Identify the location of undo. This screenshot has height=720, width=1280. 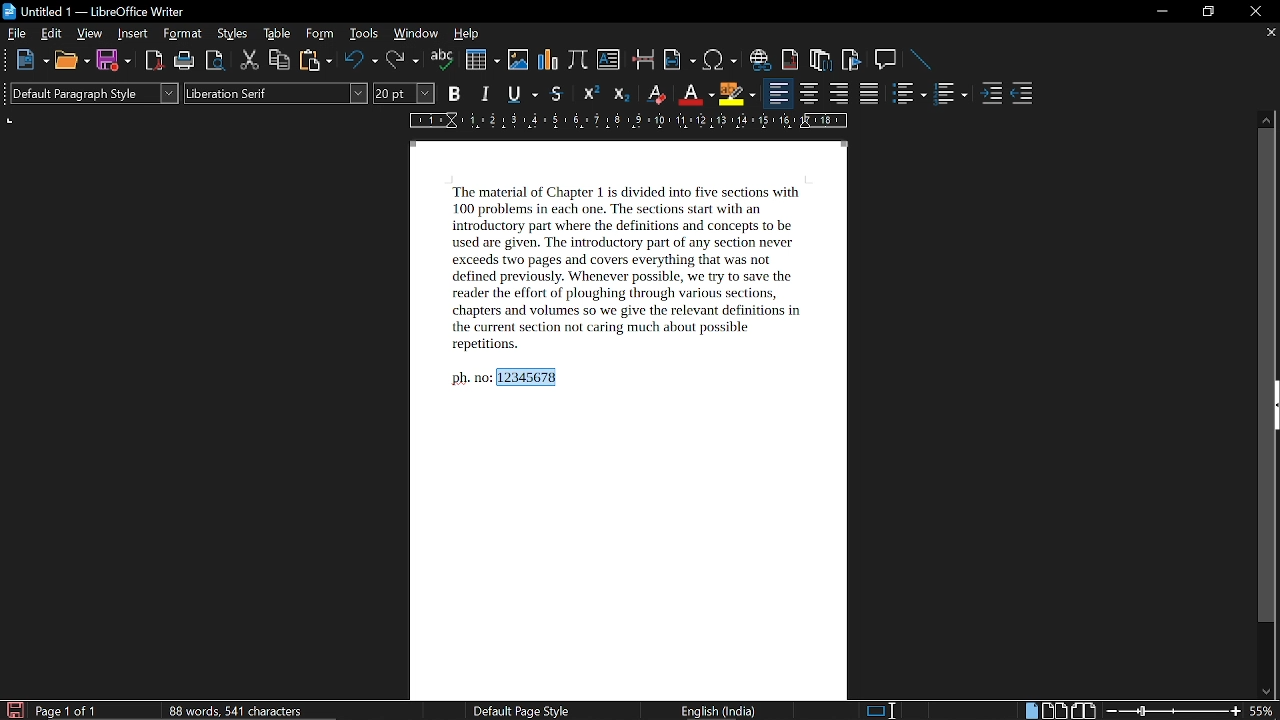
(359, 62).